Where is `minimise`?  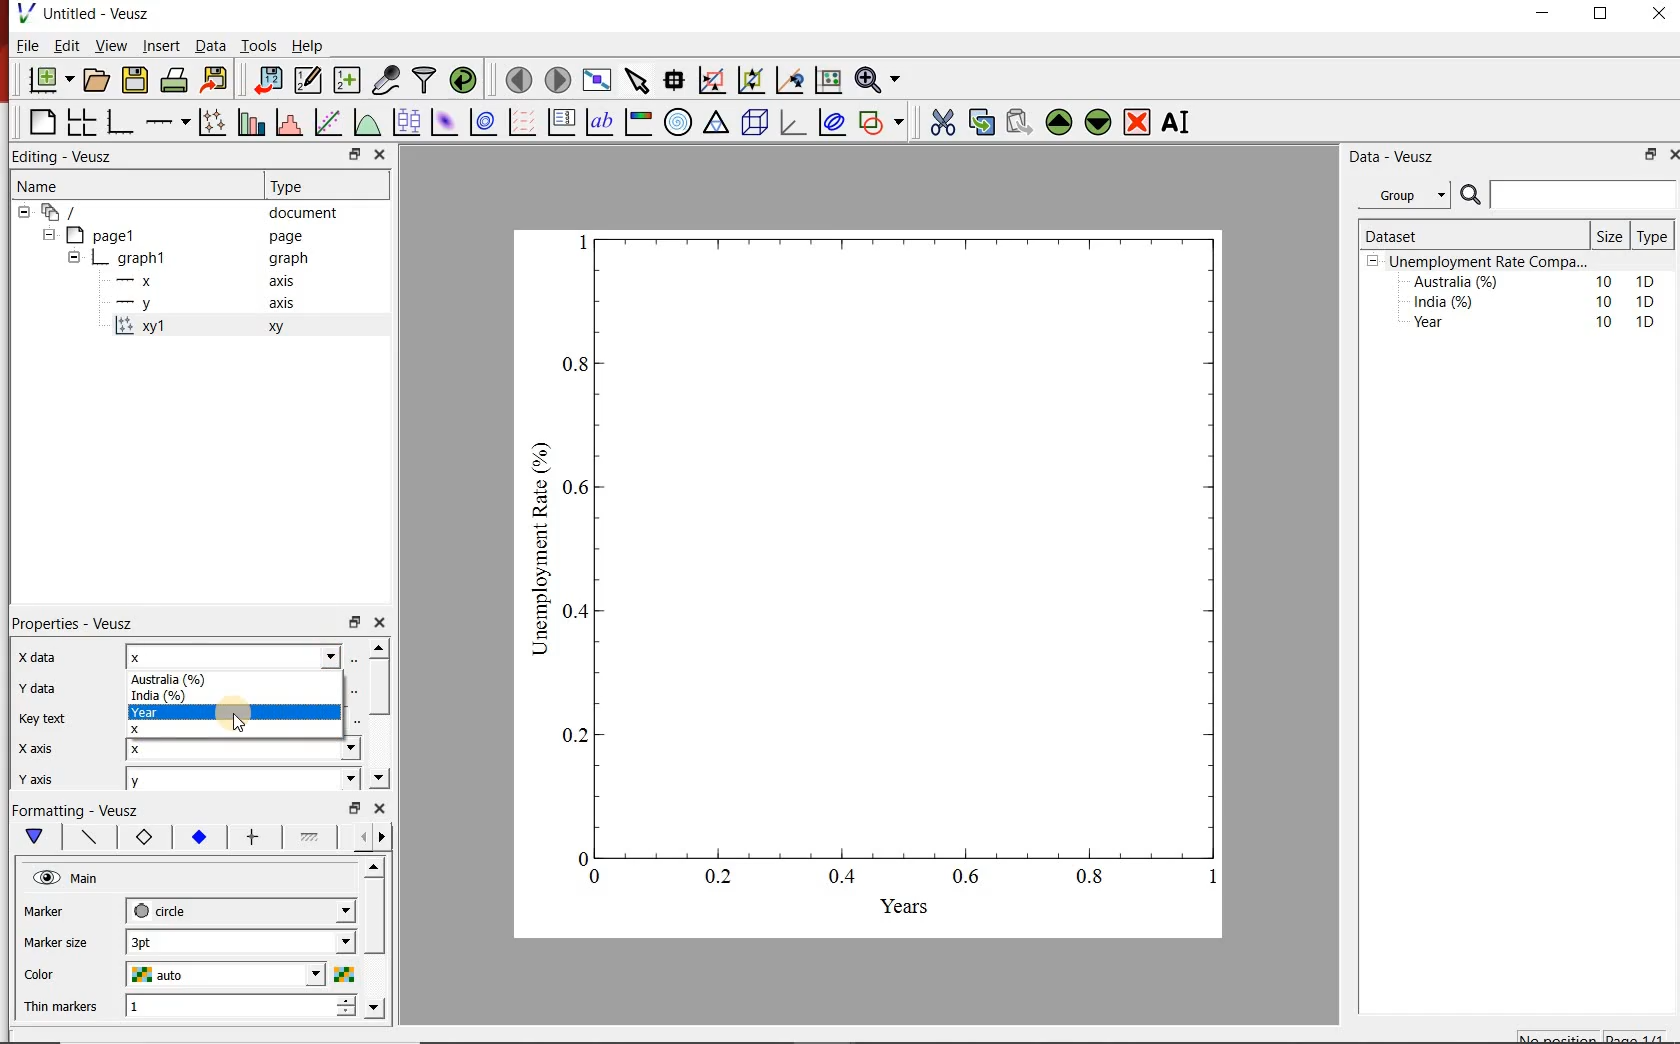 minimise is located at coordinates (357, 154).